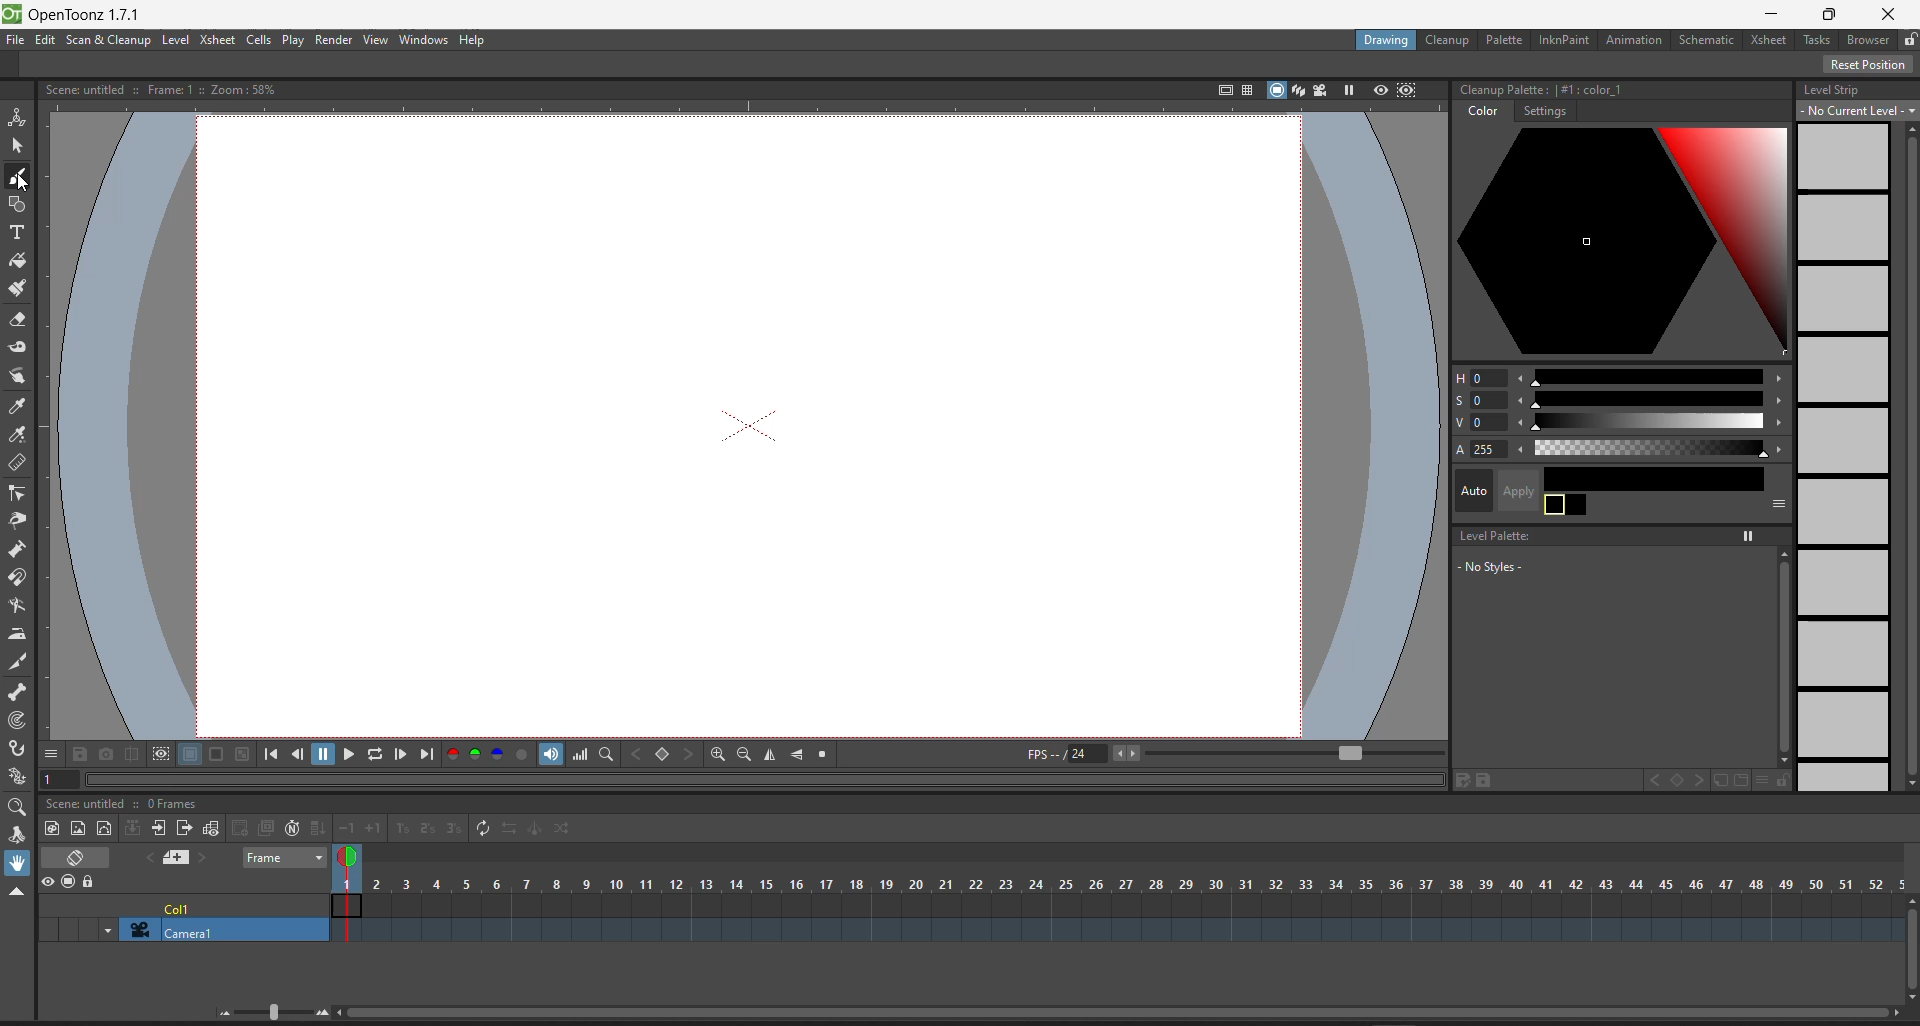  I want to click on palette data, so click(1543, 86).